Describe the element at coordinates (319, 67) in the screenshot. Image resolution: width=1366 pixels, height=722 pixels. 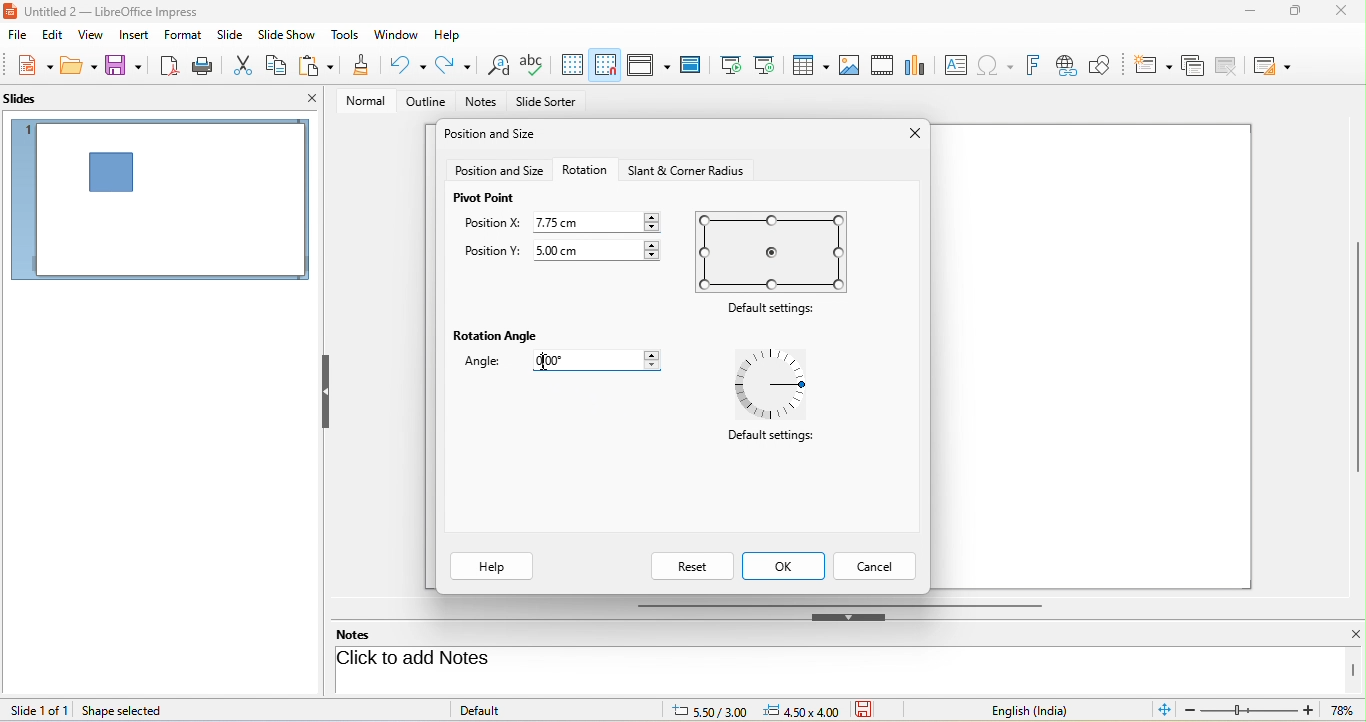
I see `paste` at that location.